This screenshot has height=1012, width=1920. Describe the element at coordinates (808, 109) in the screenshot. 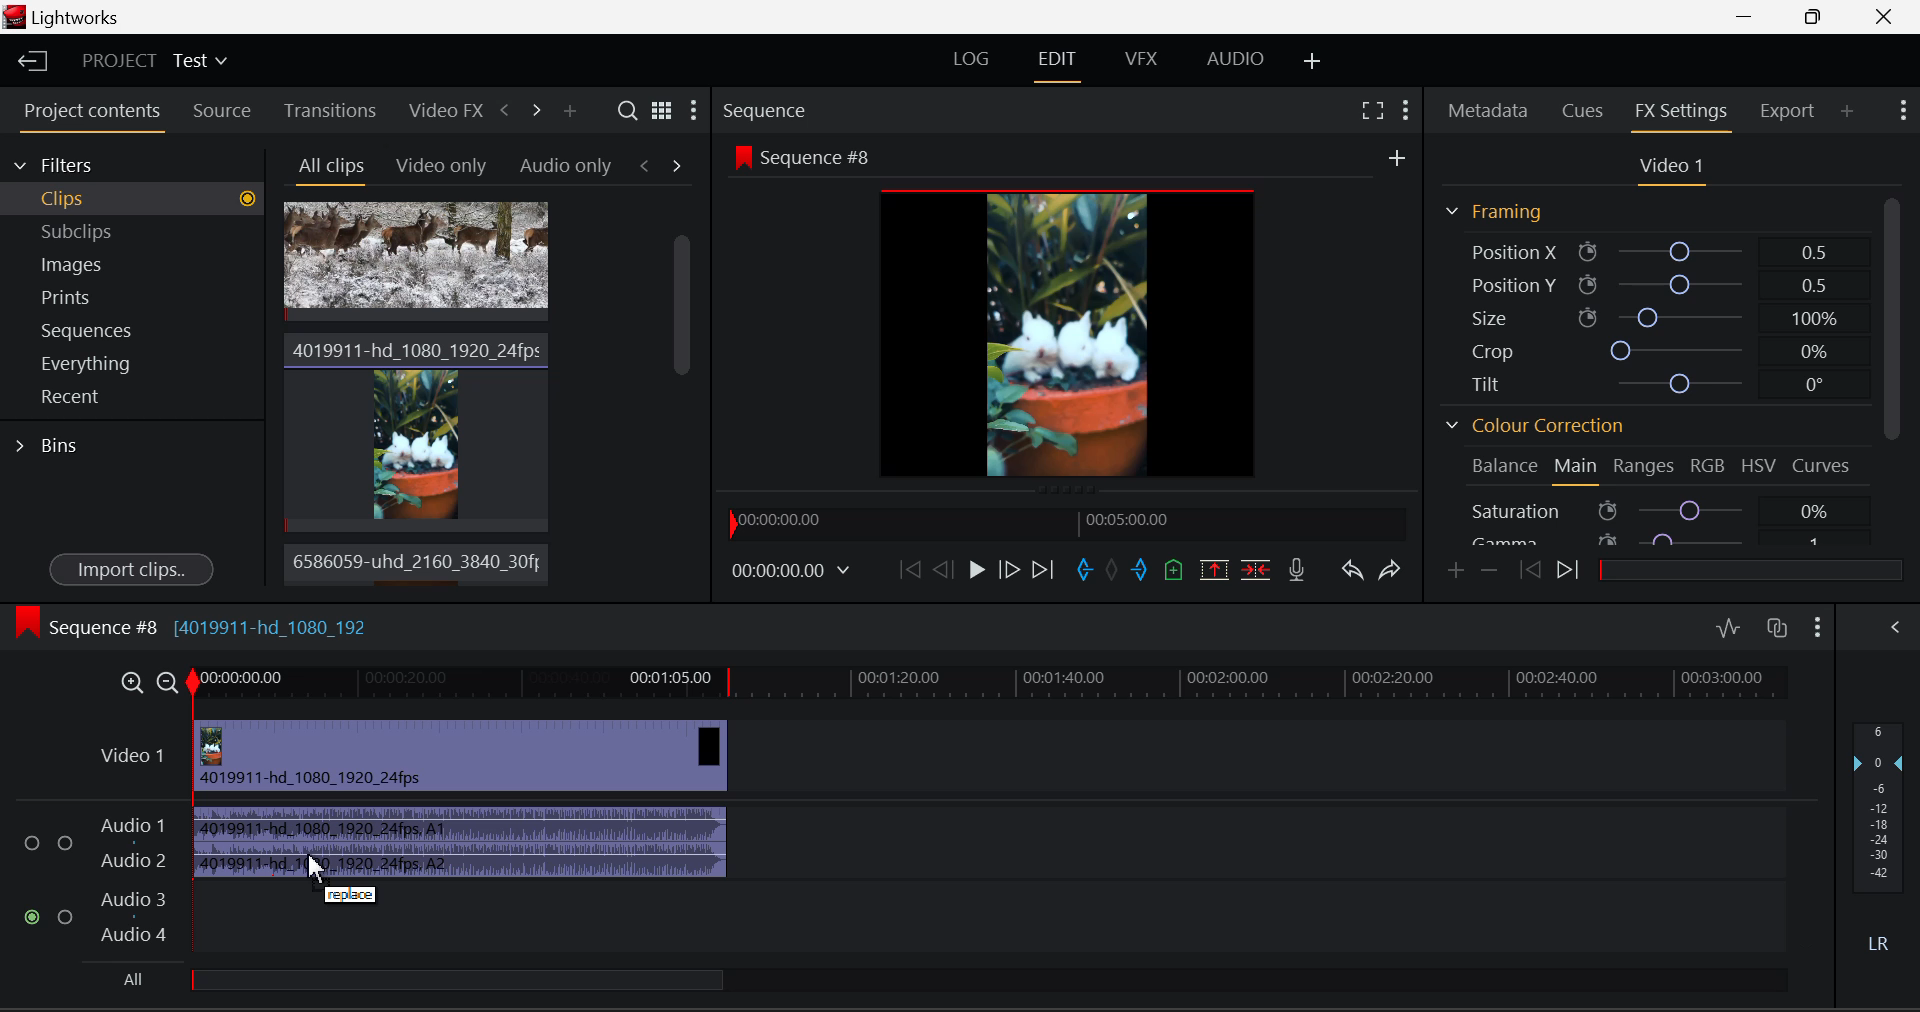

I see `Sequence Preview Section` at that location.